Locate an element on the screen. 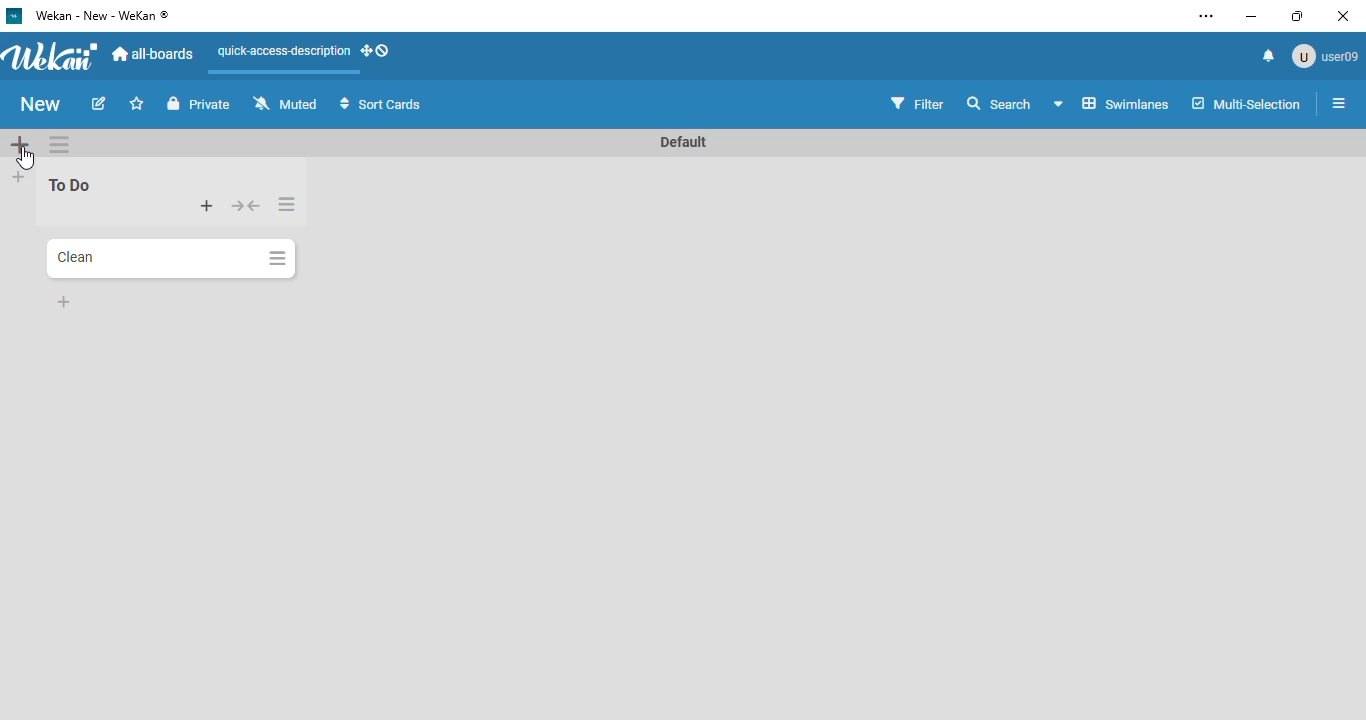 The width and height of the screenshot is (1366, 720). wekan - new - wekan is located at coordinates (102, 16).